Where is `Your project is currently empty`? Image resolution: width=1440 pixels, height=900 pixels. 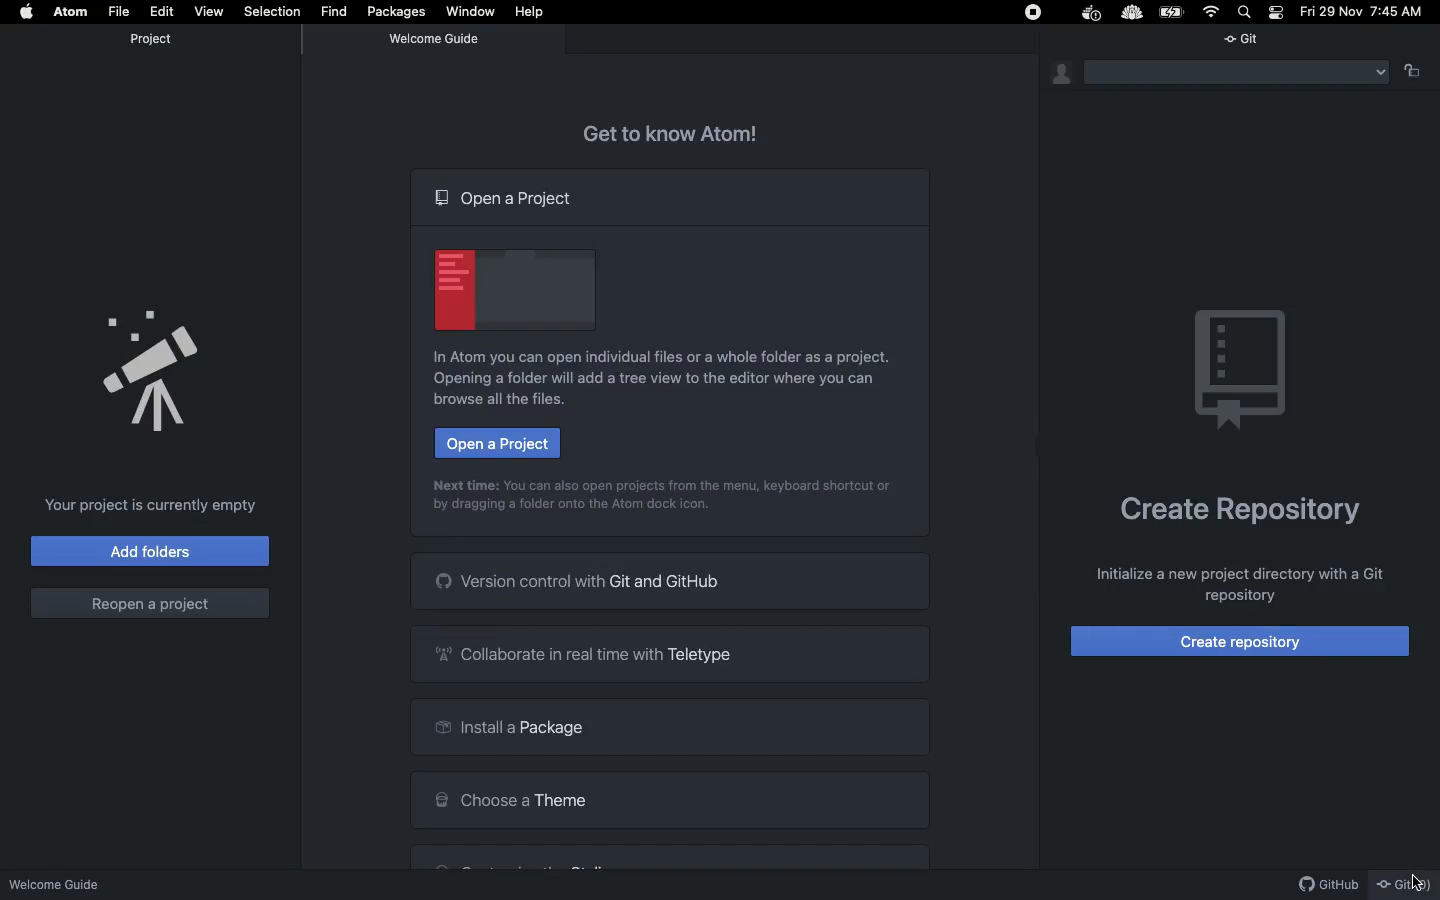 Your project is currently empty is located at coordinates (153, 506).